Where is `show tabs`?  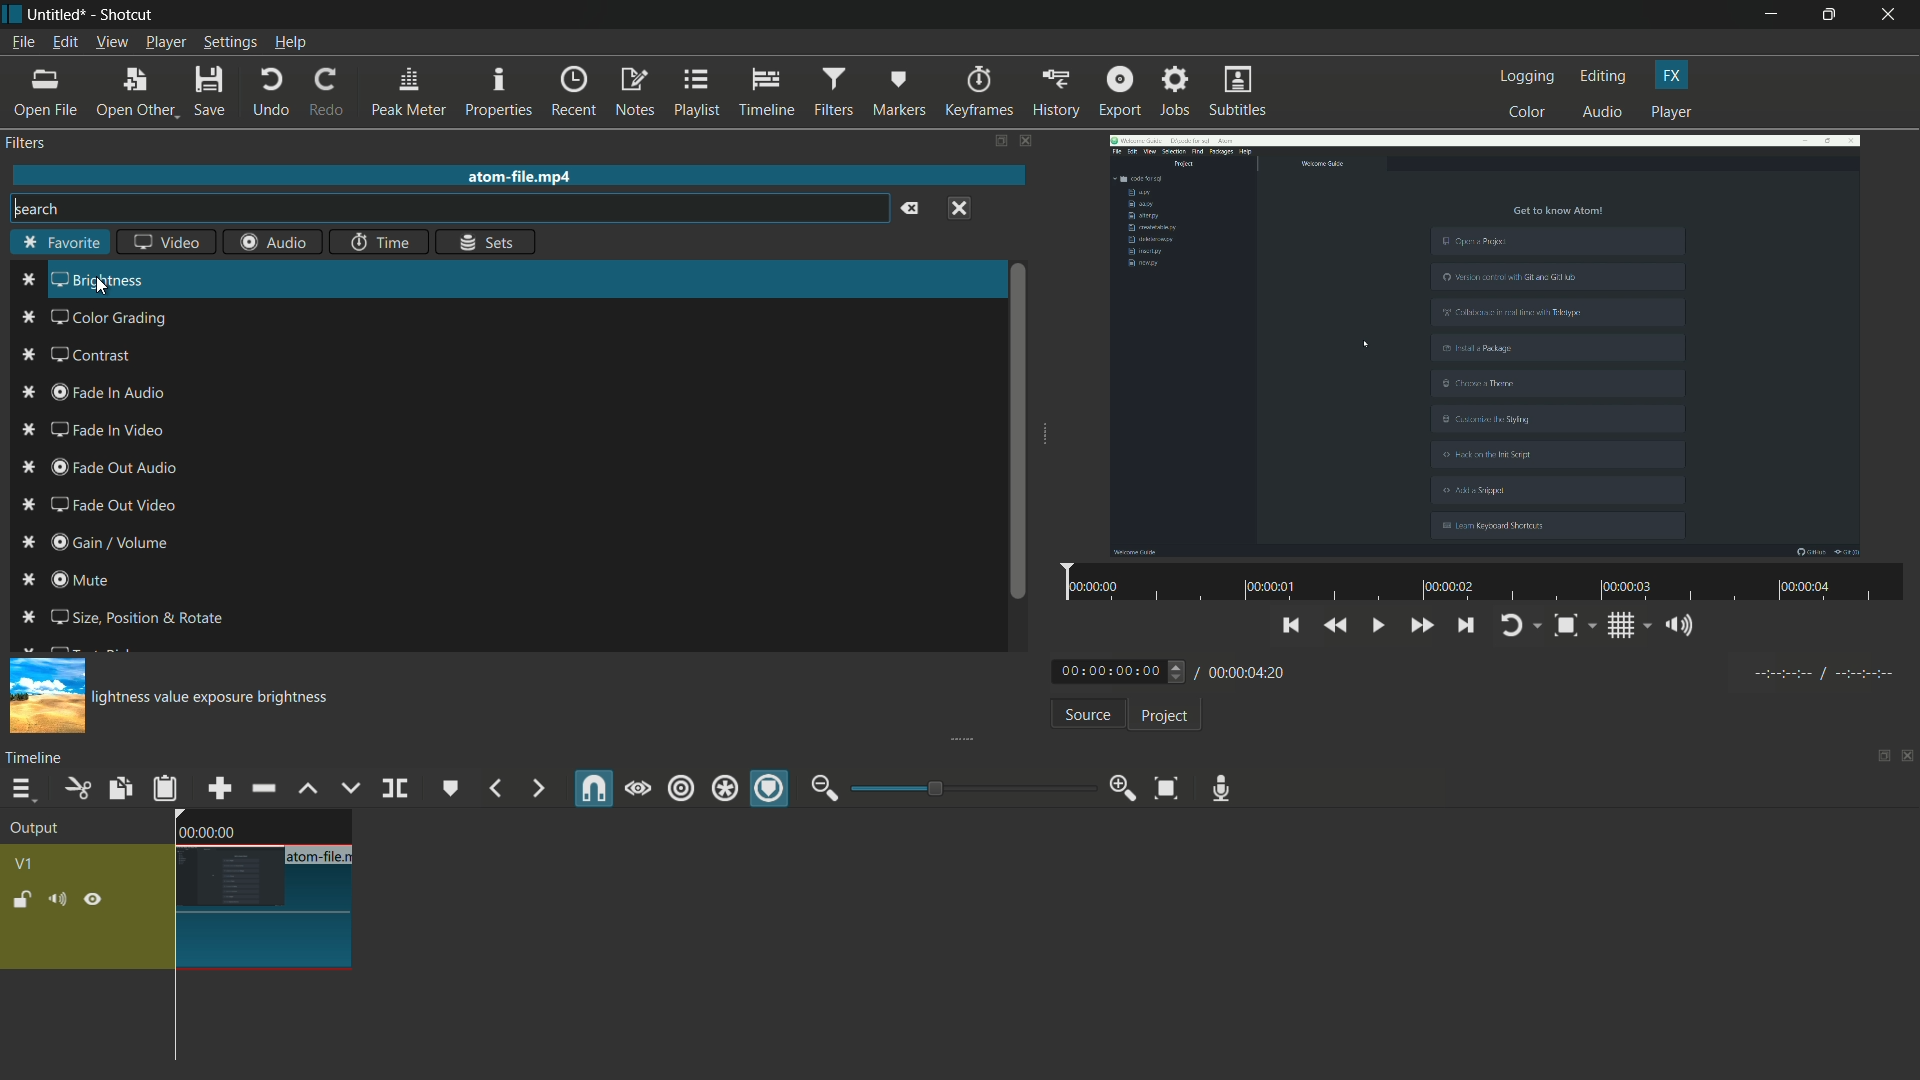 show tabs is located at coordinates (999, 142).